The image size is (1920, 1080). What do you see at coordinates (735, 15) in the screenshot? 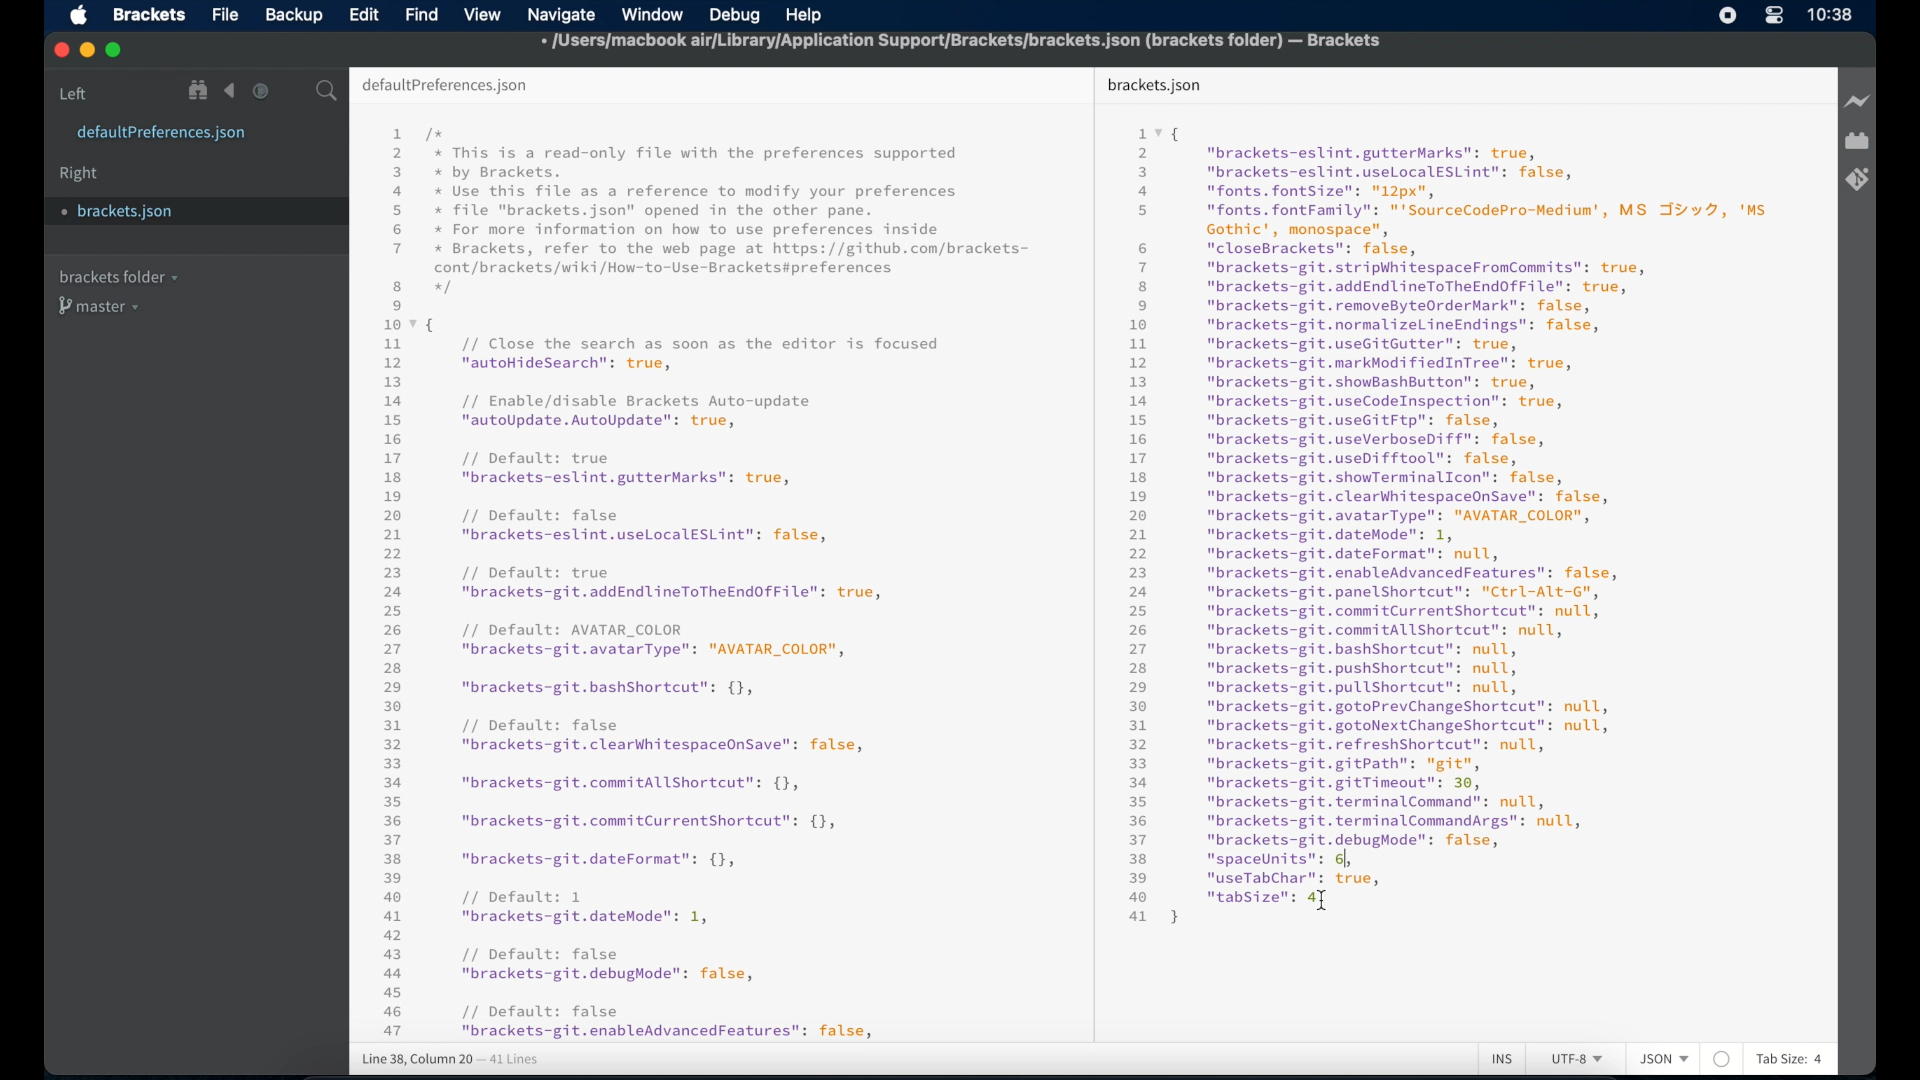
I see `debug` at bounding box center [735, 15].